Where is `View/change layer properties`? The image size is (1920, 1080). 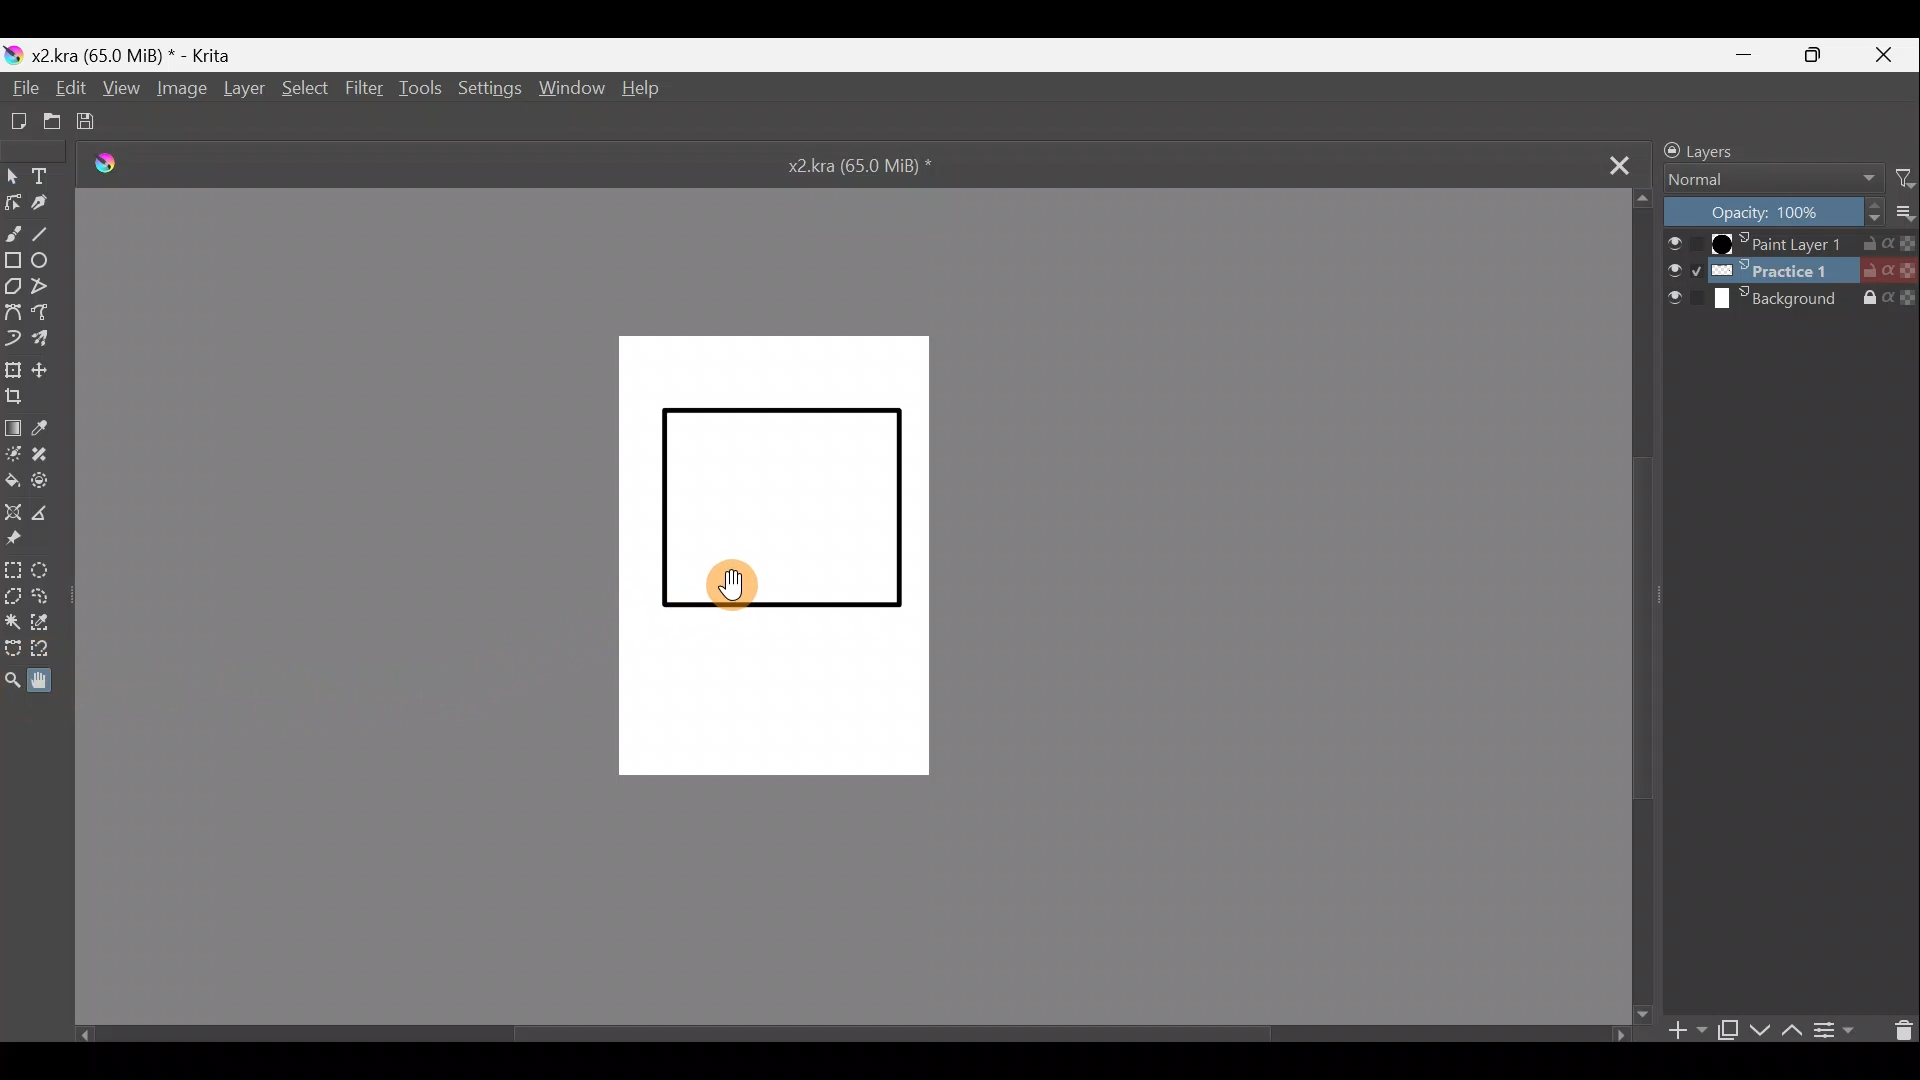 View/change layer properties is located at coordinates (1837, 1030).